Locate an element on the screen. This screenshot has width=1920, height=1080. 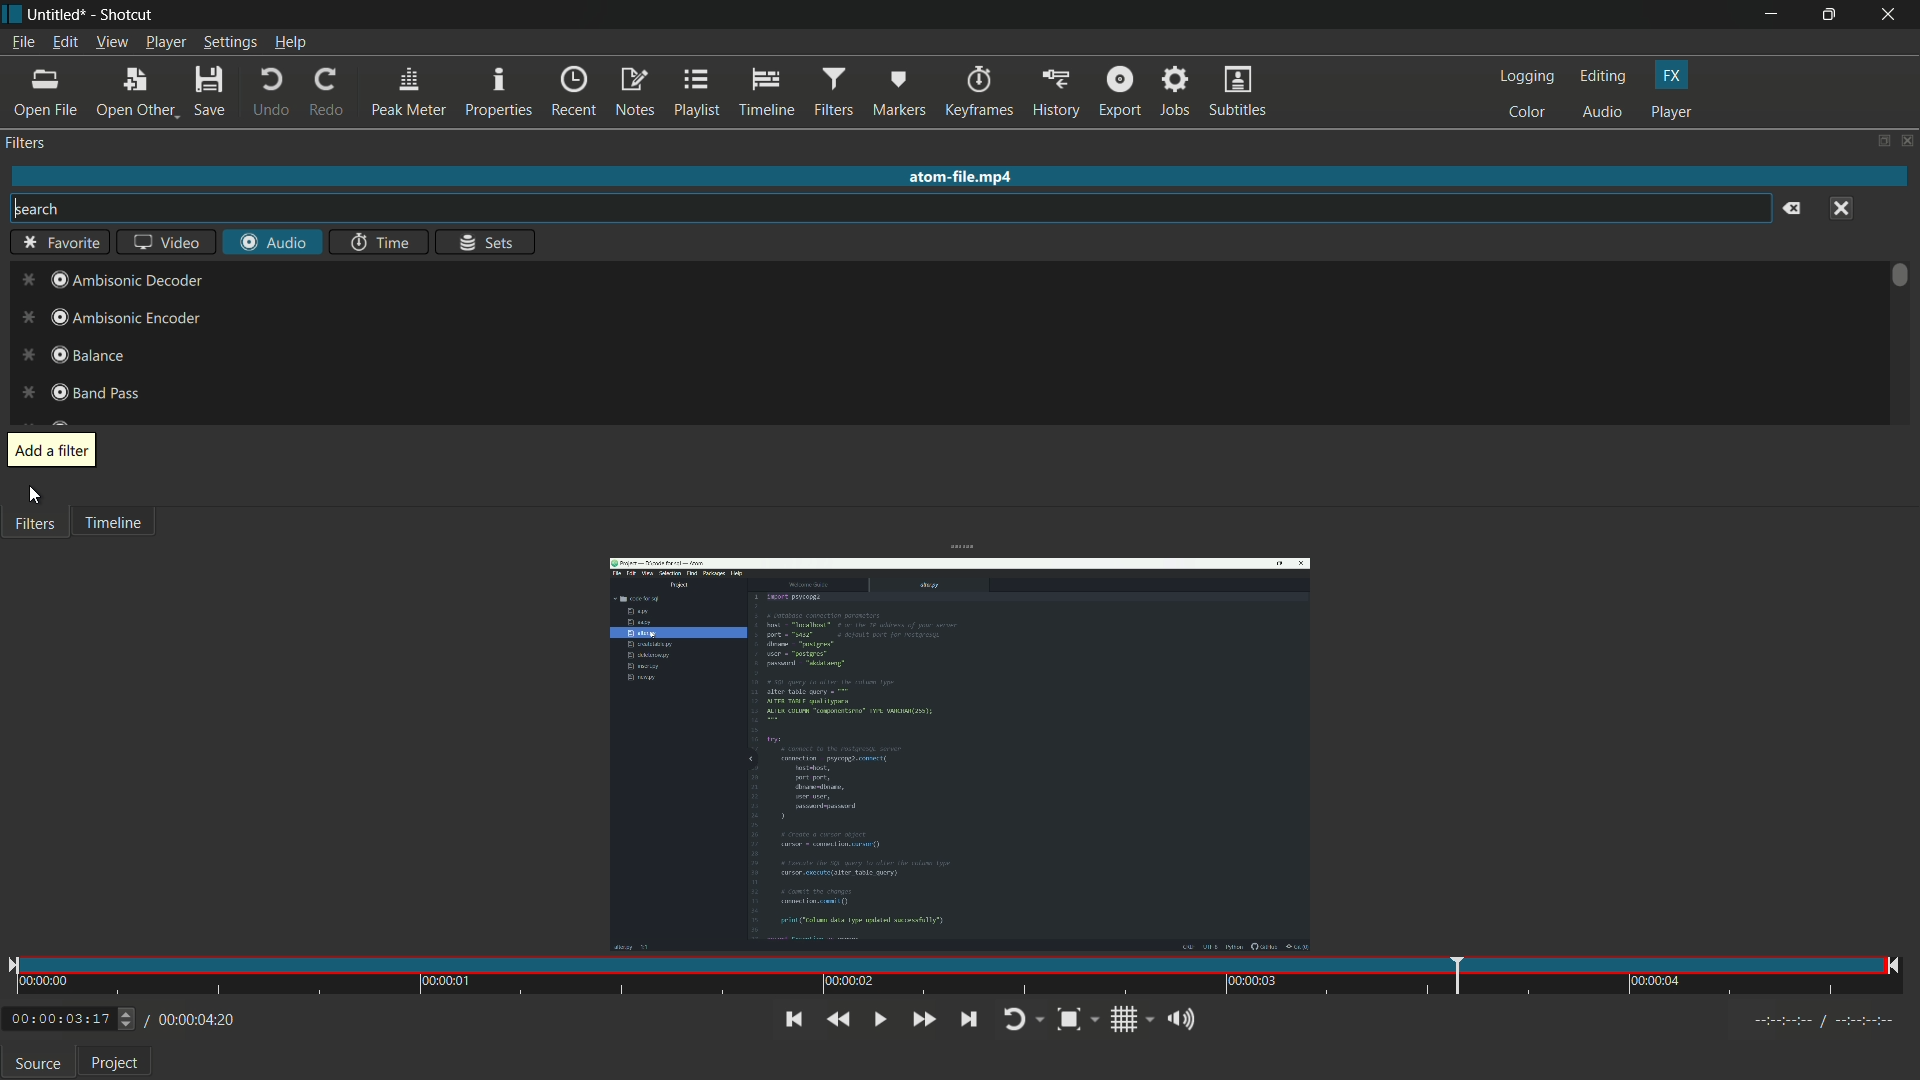
quickly play forward is located at coordinates (923, 1020).